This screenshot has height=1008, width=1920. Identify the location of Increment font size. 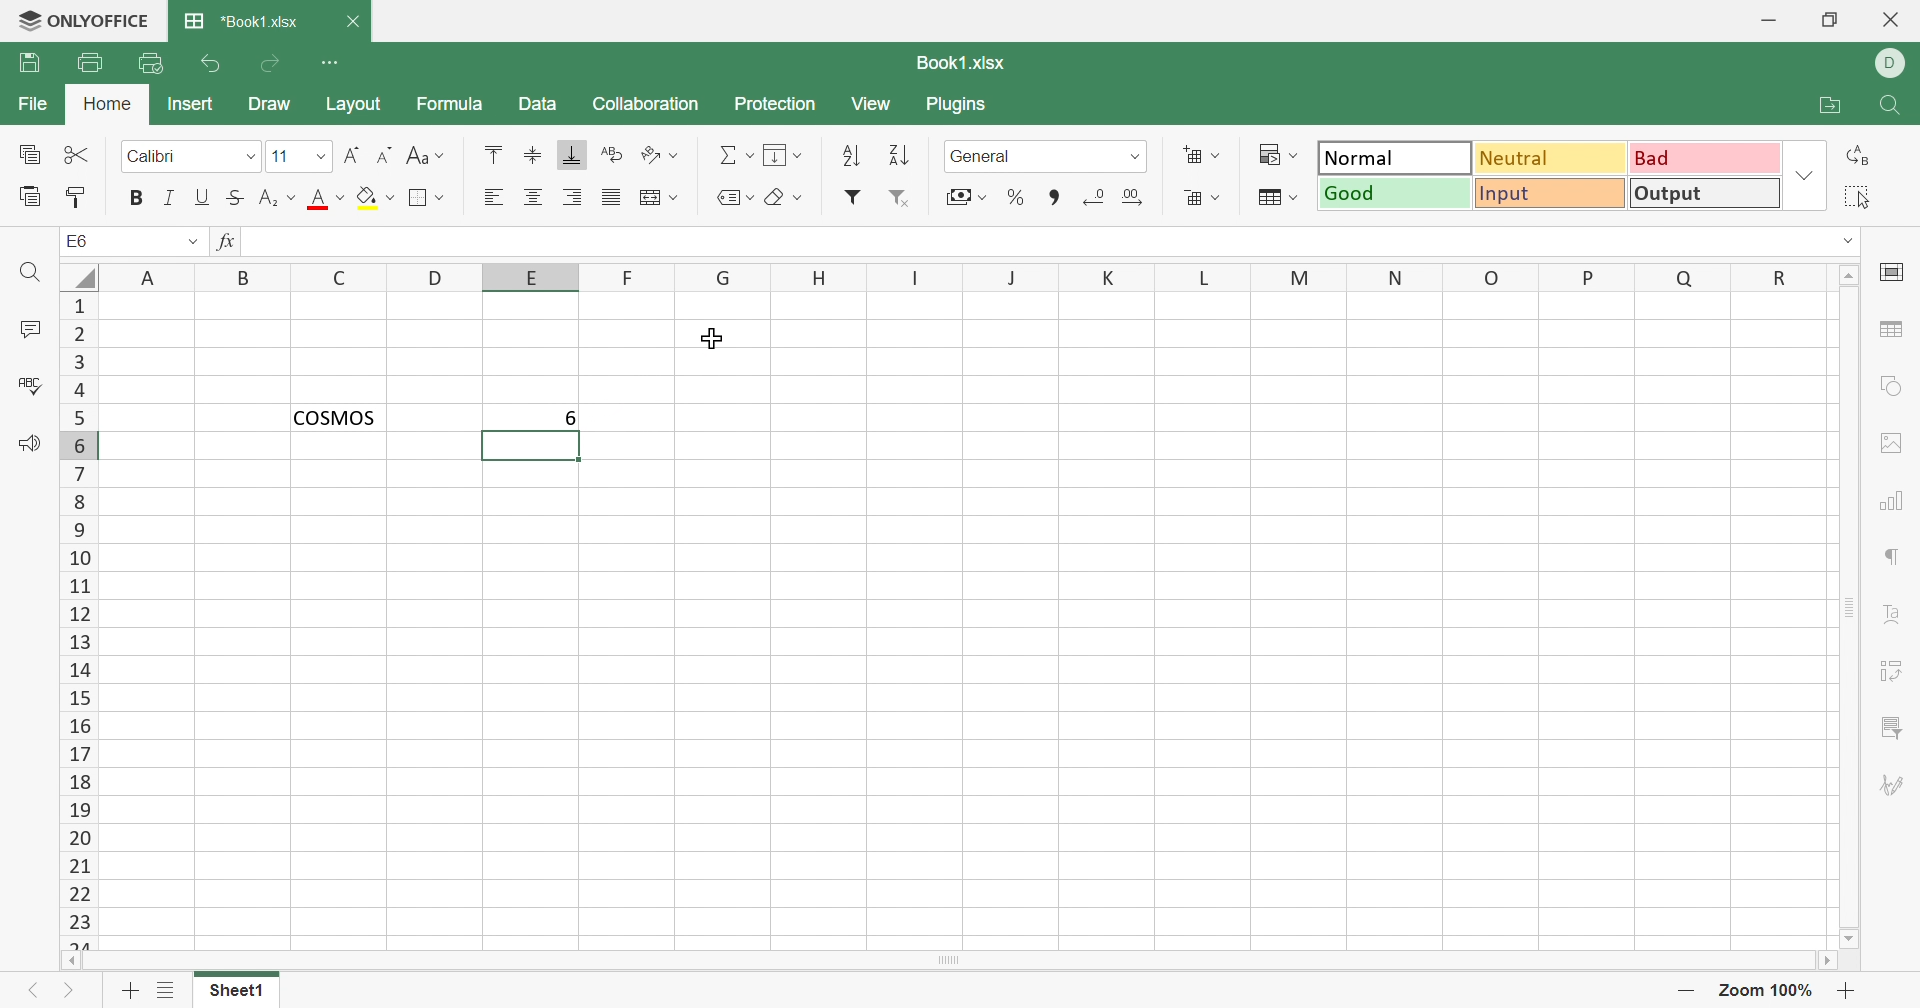
(354, 153).